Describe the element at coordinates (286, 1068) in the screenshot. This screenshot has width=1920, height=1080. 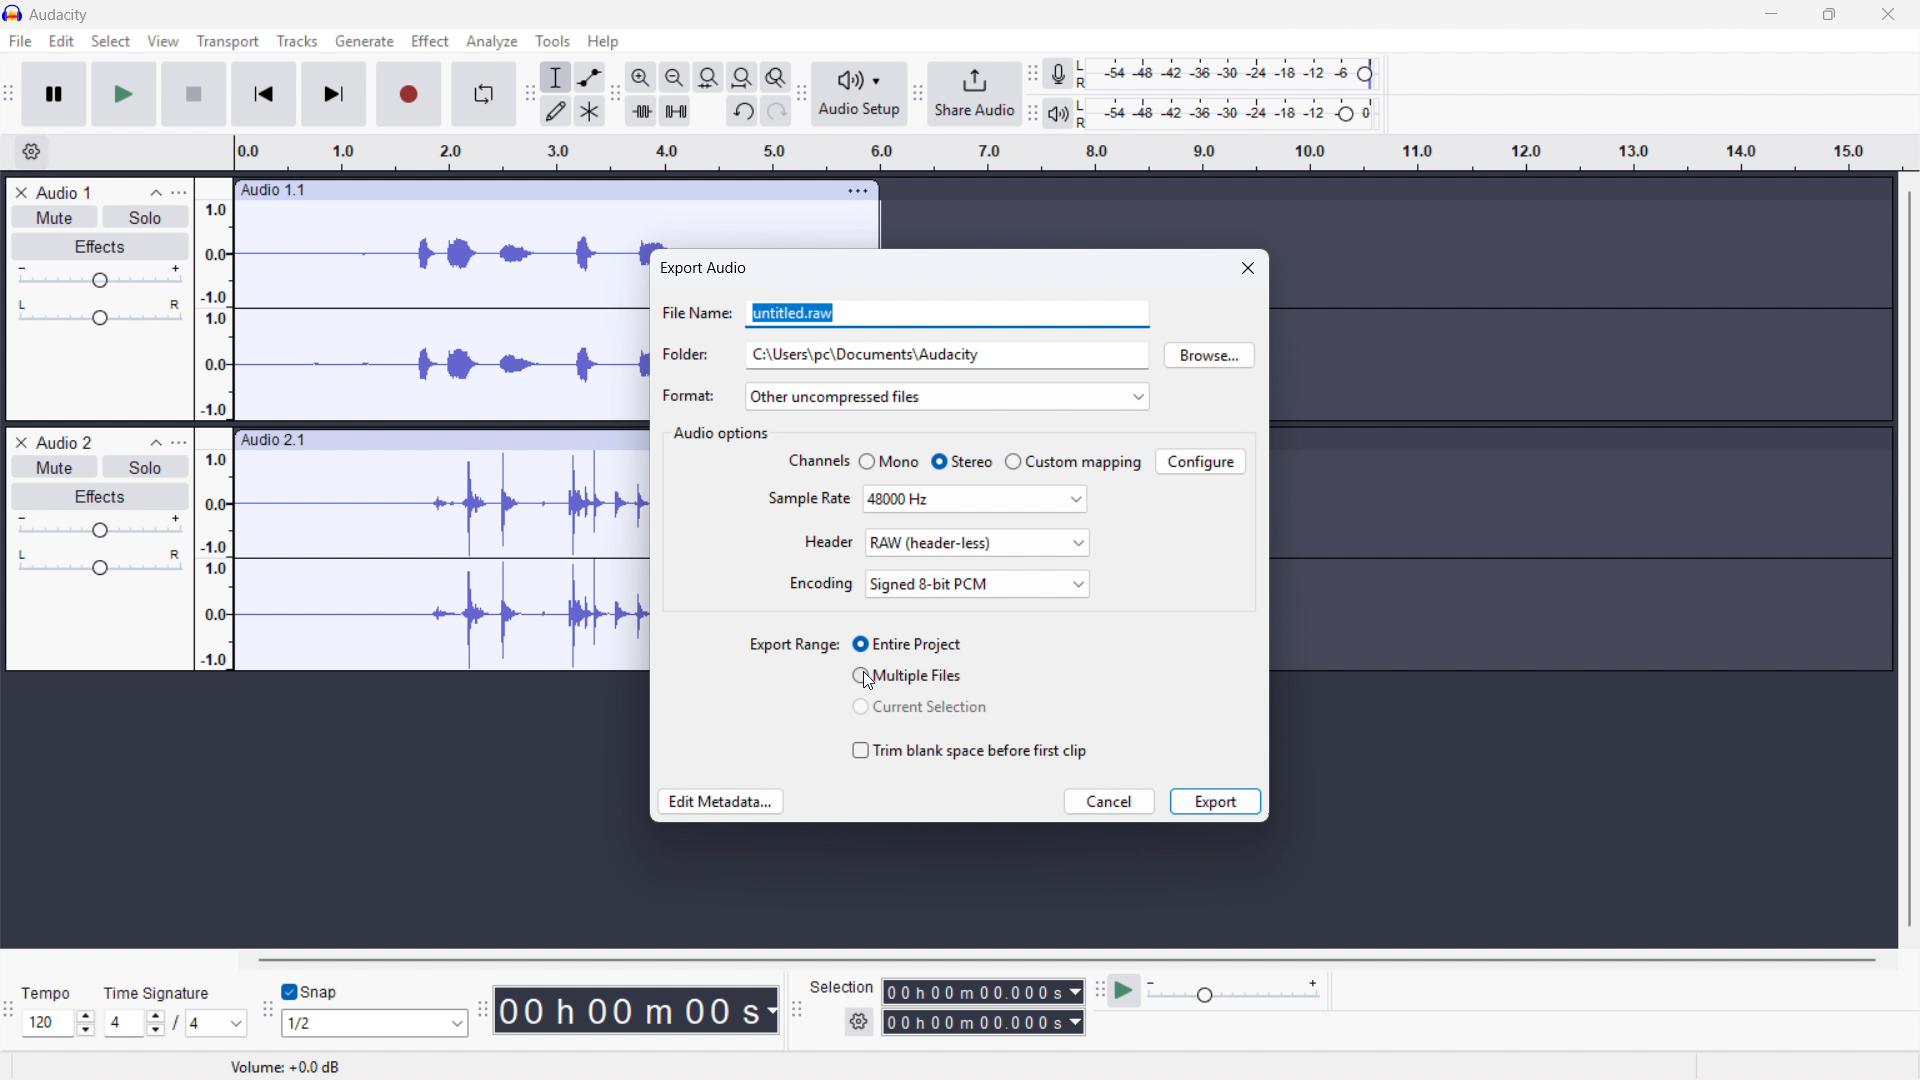
I see `volume +0.0 dB` at that location.